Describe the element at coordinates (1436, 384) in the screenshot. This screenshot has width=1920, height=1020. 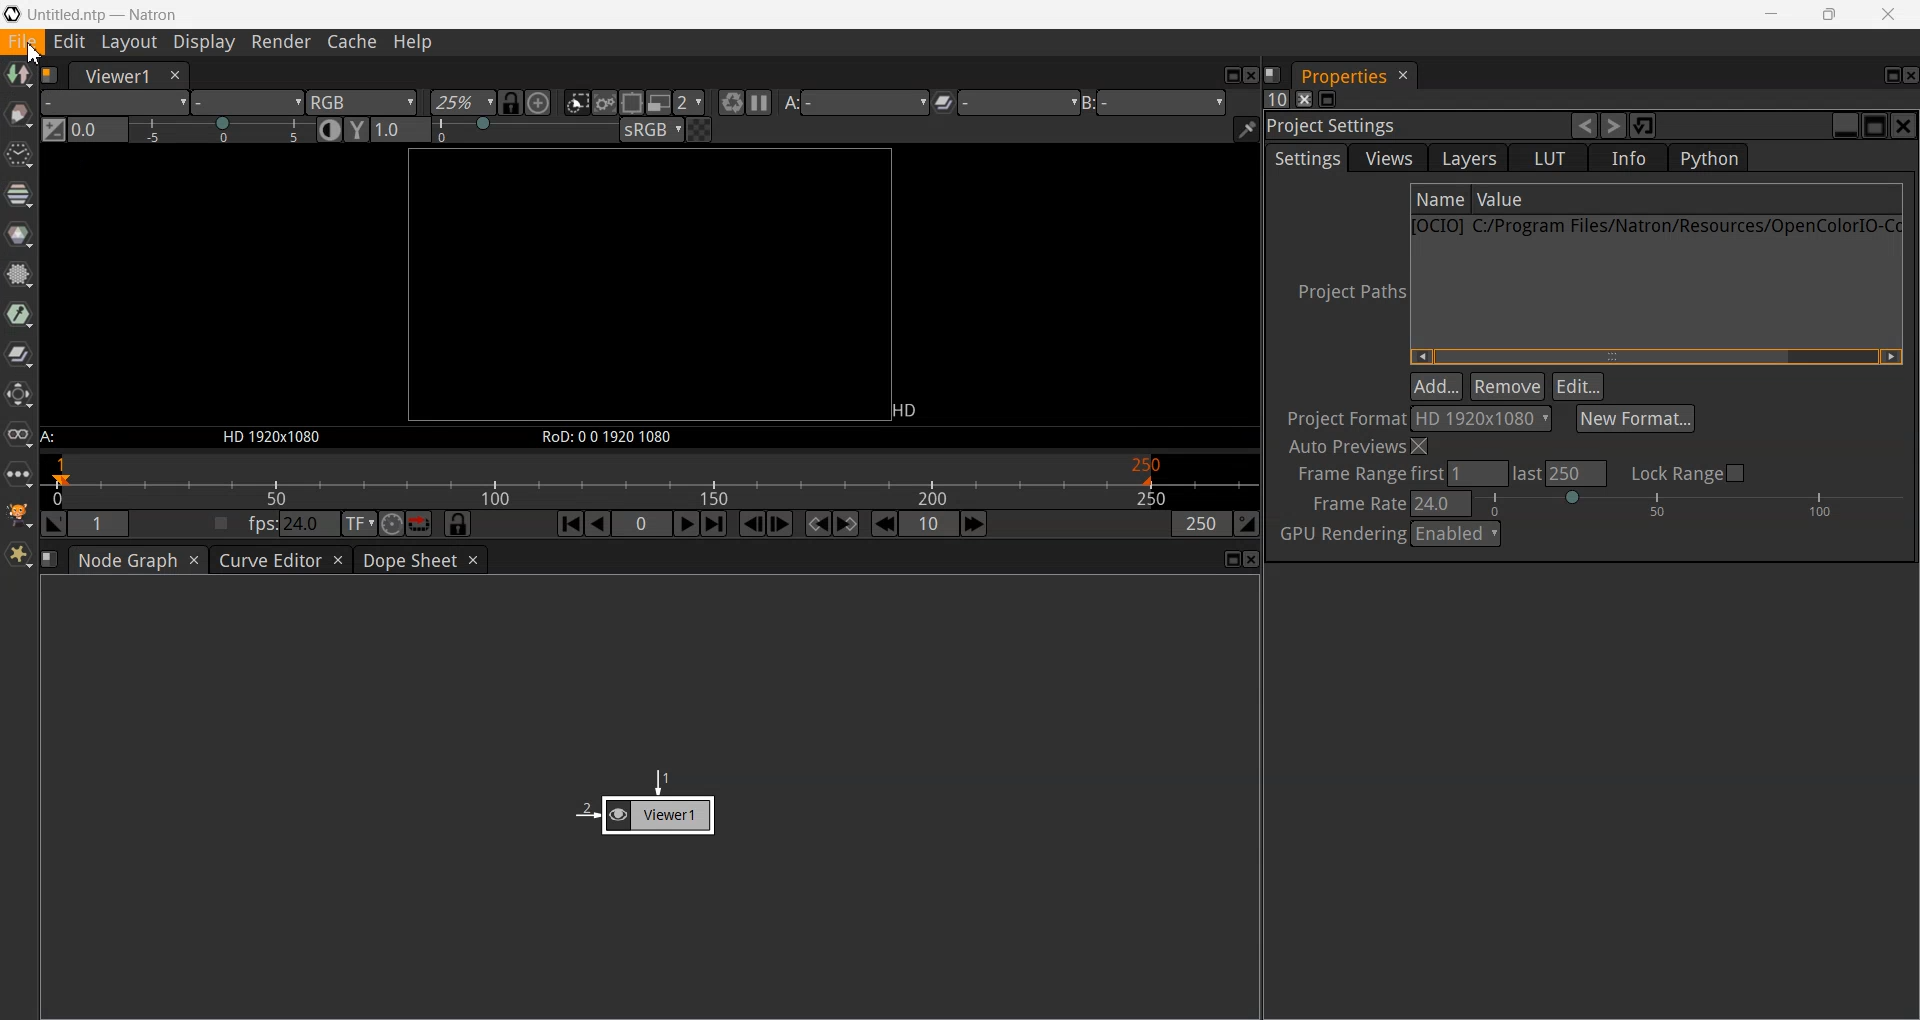
I see `Add` at that location.